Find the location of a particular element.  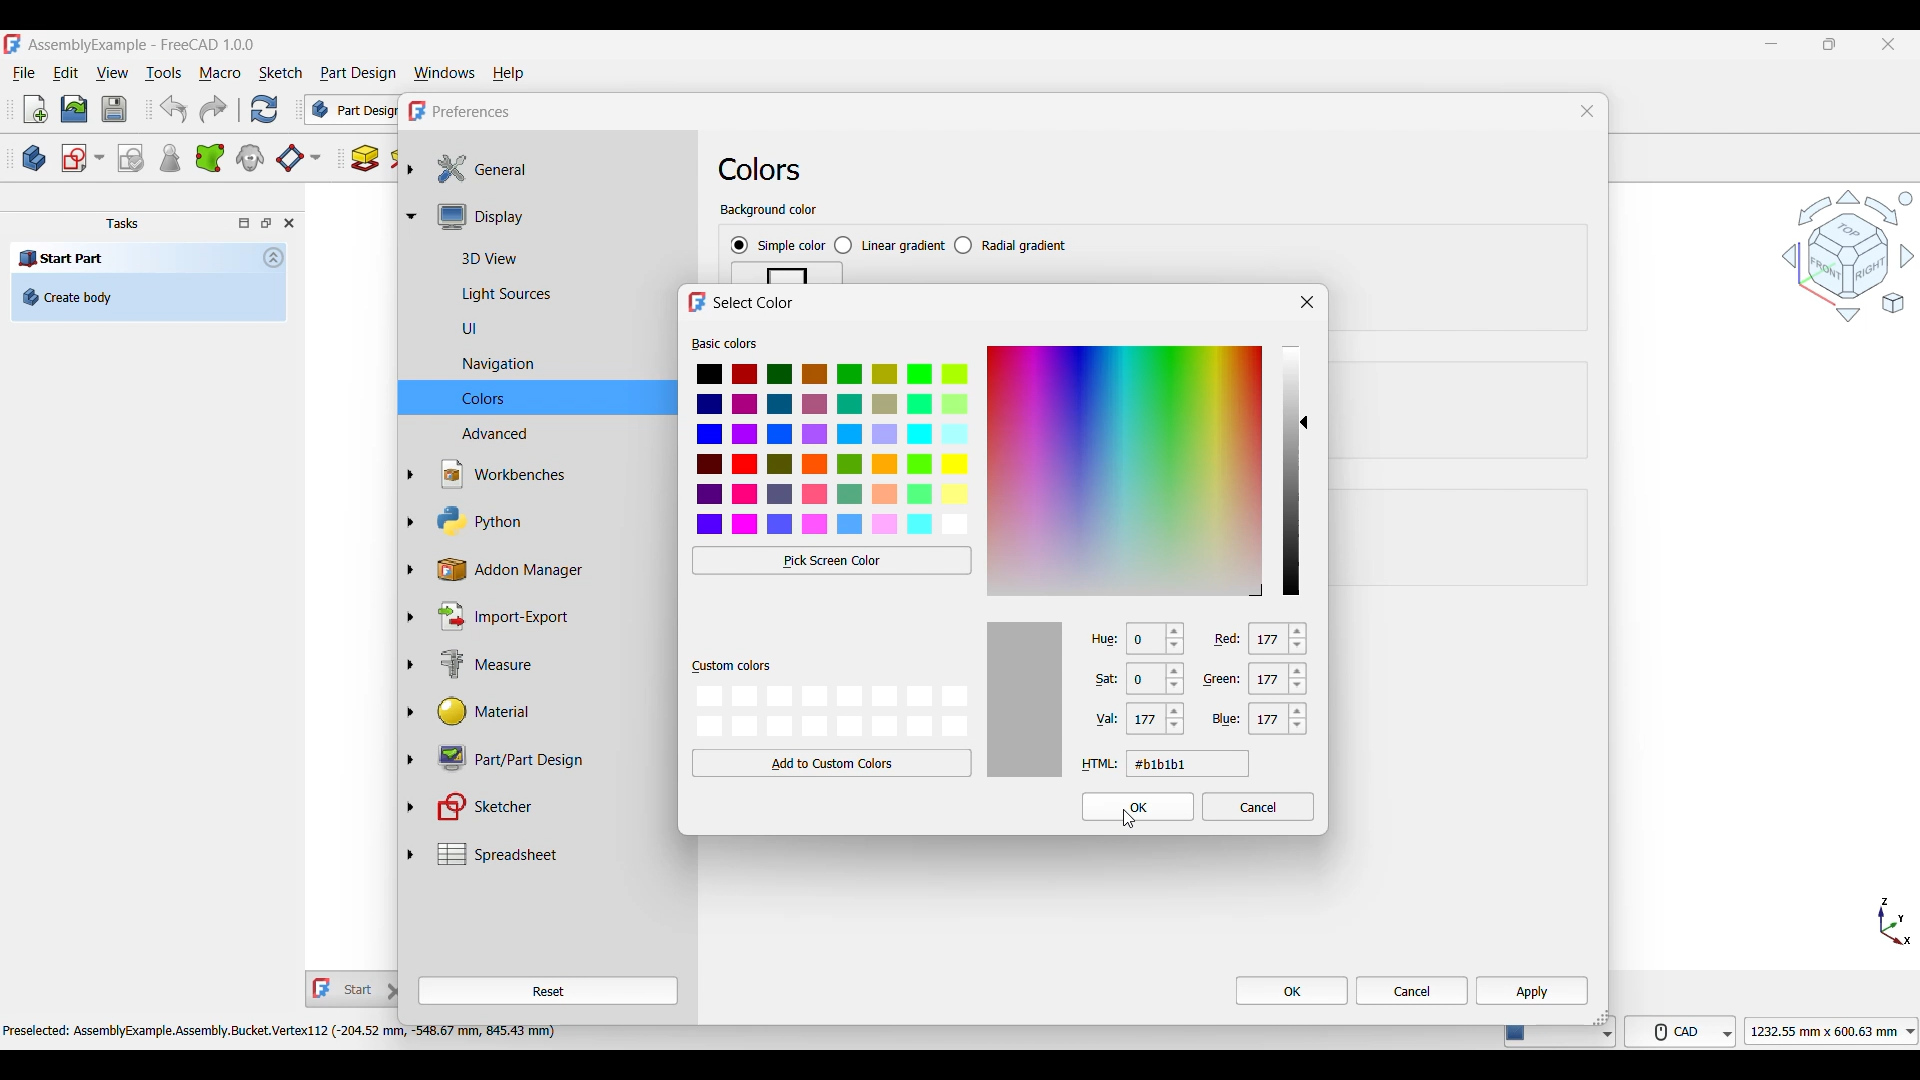

Preferences is located at coordinates (472, 112).